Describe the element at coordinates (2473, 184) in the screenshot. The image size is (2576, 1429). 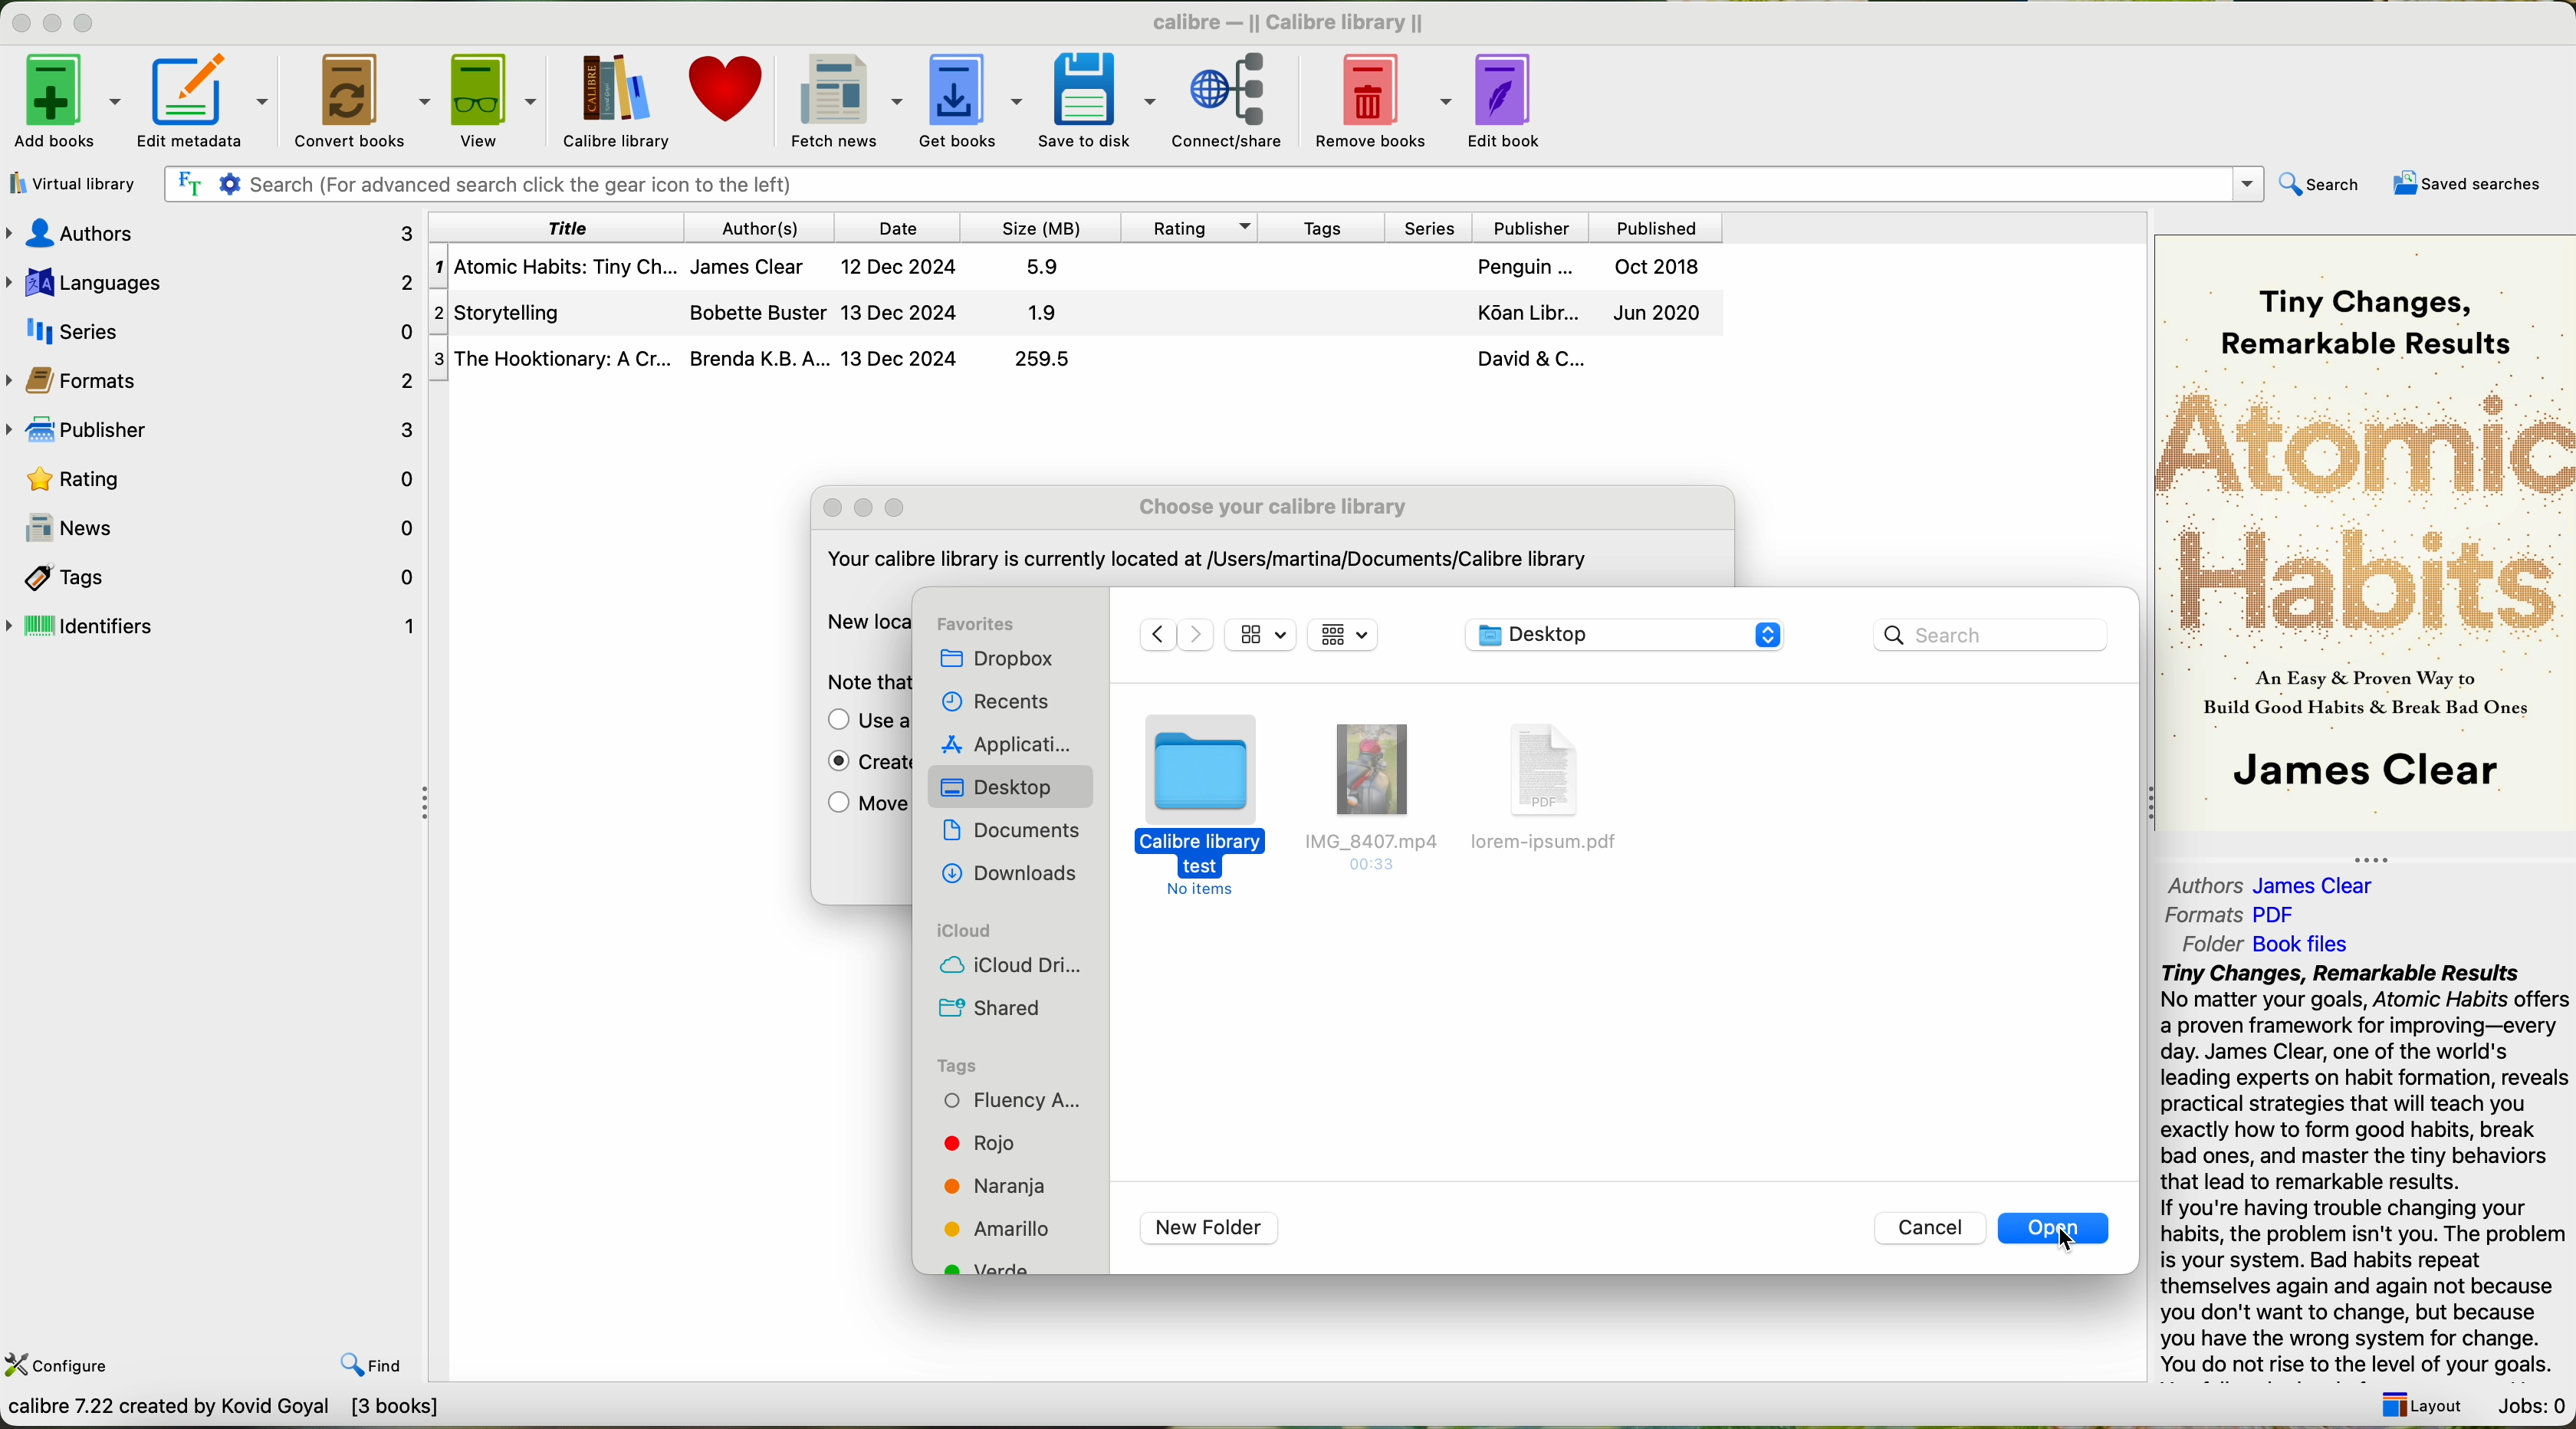
I see `saved searches` at that location.